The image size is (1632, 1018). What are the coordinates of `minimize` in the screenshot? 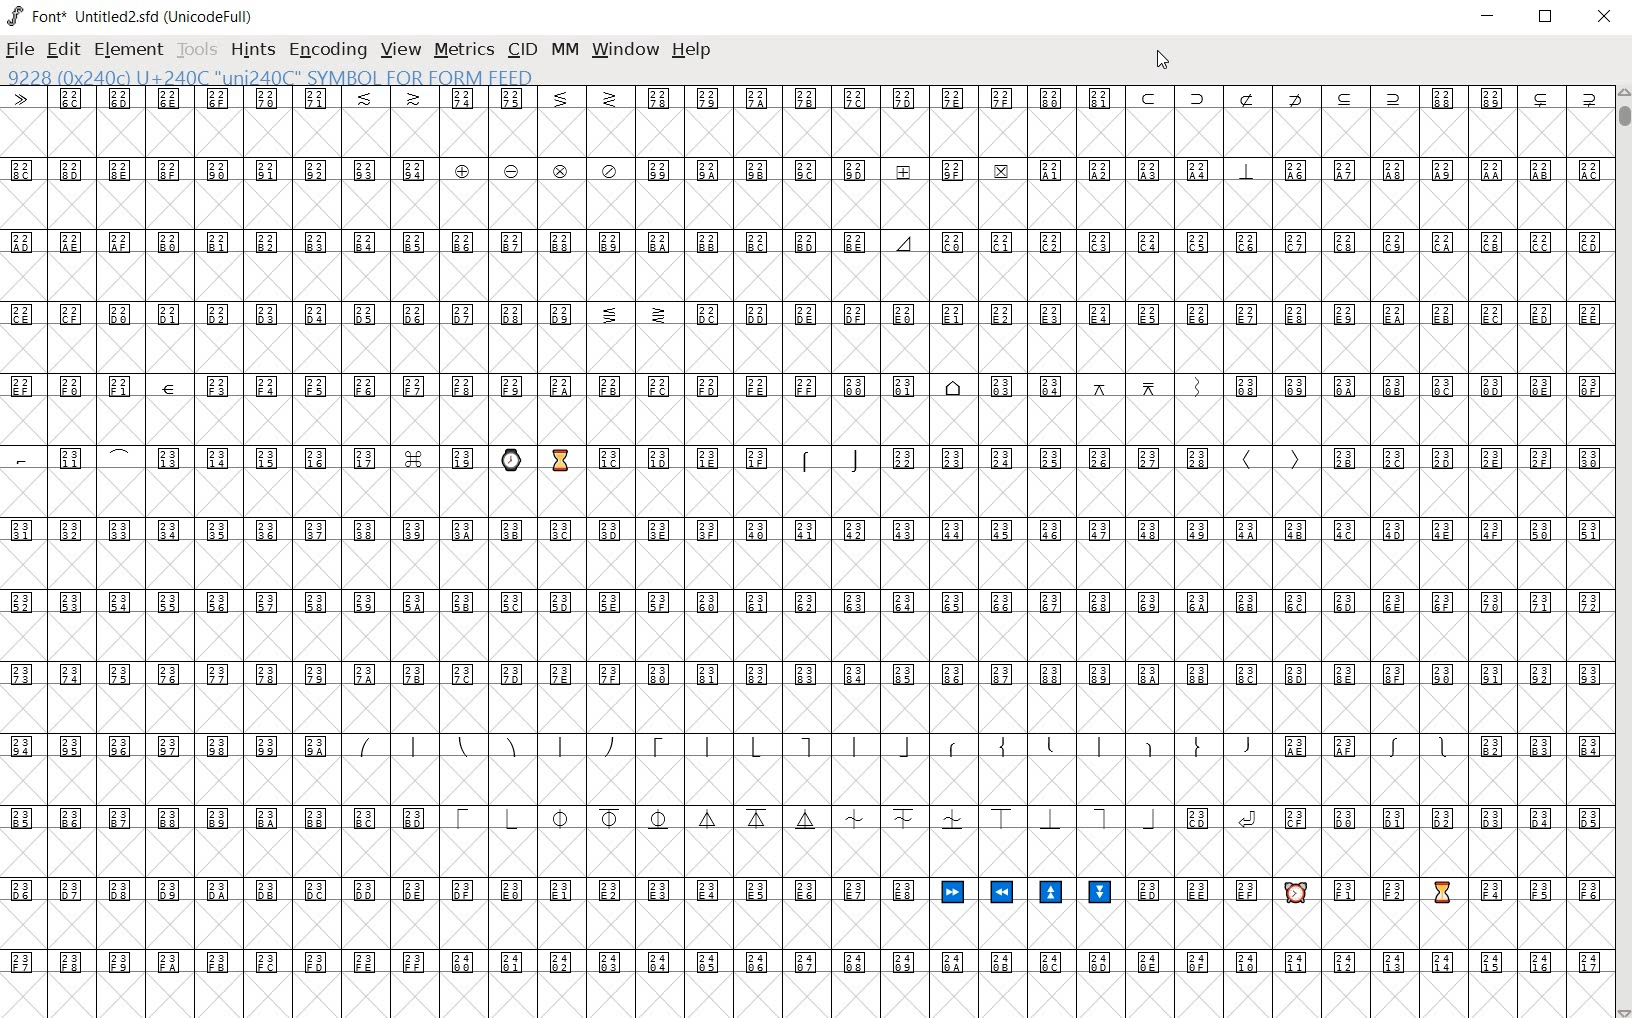 It's located at (1489, 16).